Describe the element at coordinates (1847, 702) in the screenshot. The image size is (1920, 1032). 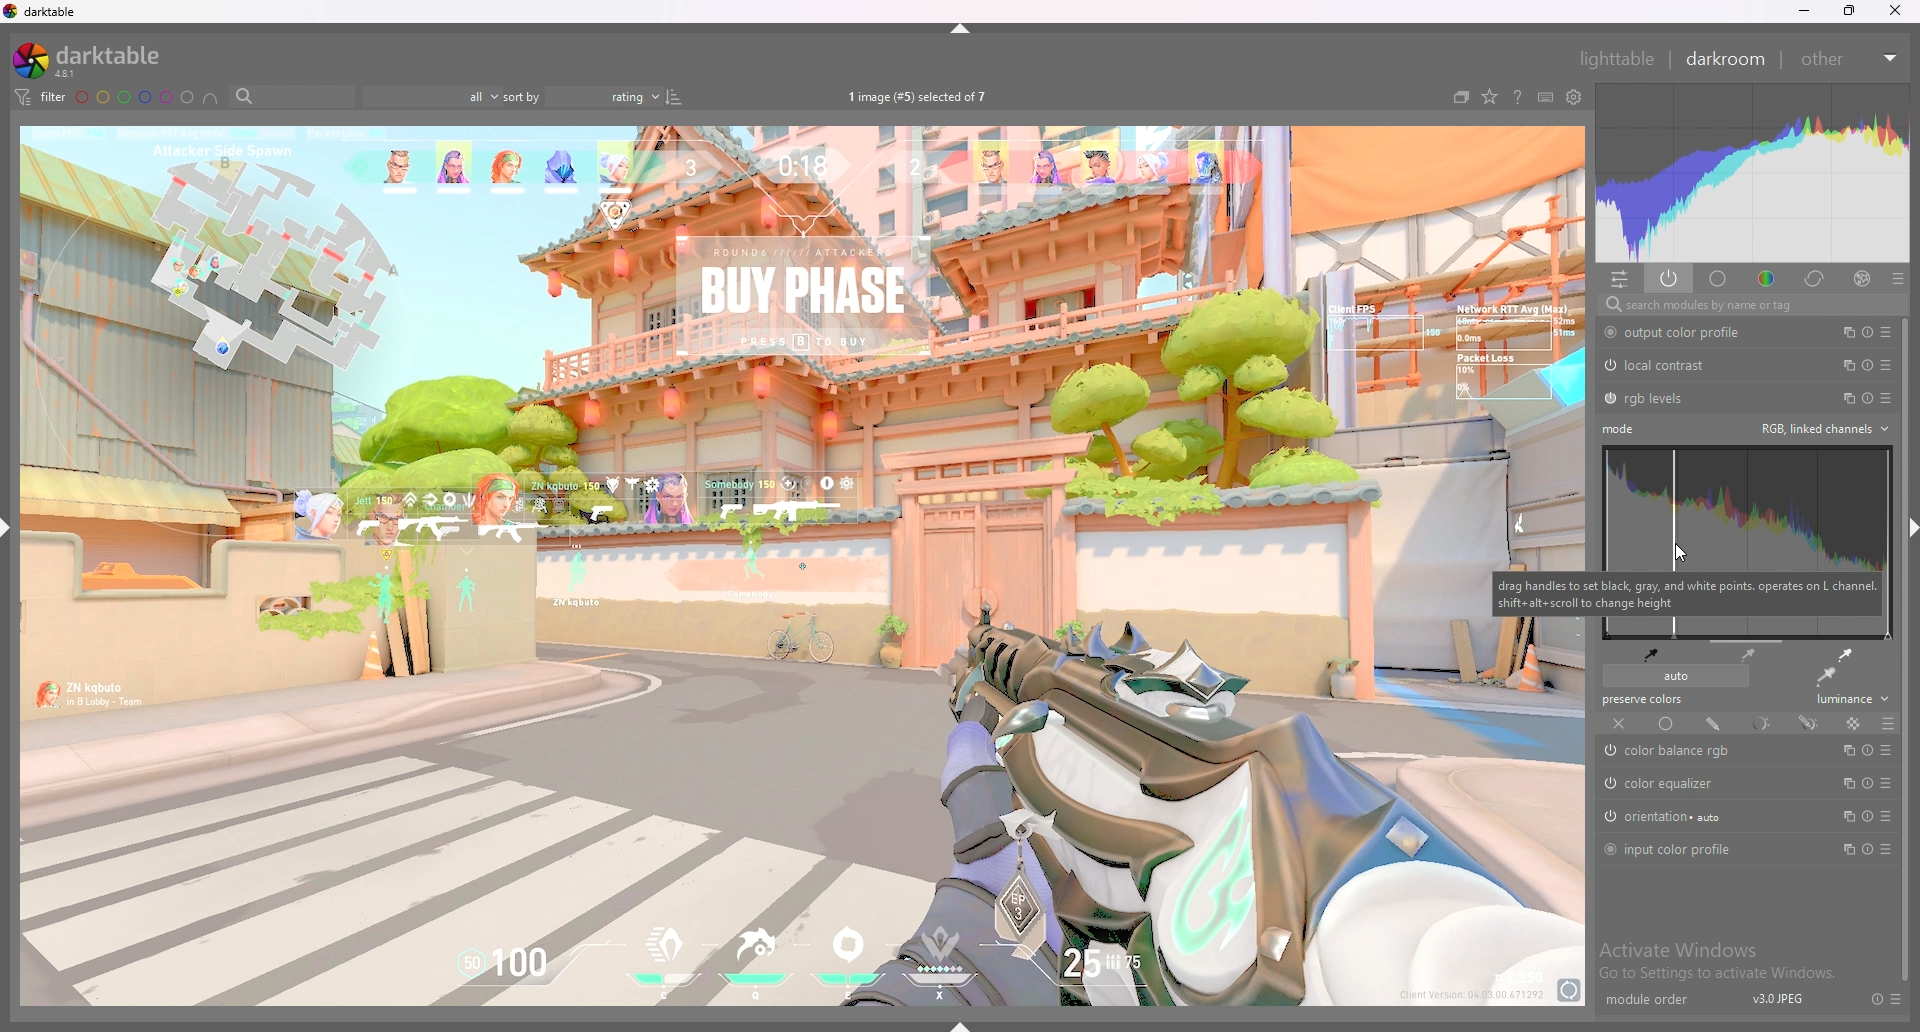
I see `luminance` at that location.